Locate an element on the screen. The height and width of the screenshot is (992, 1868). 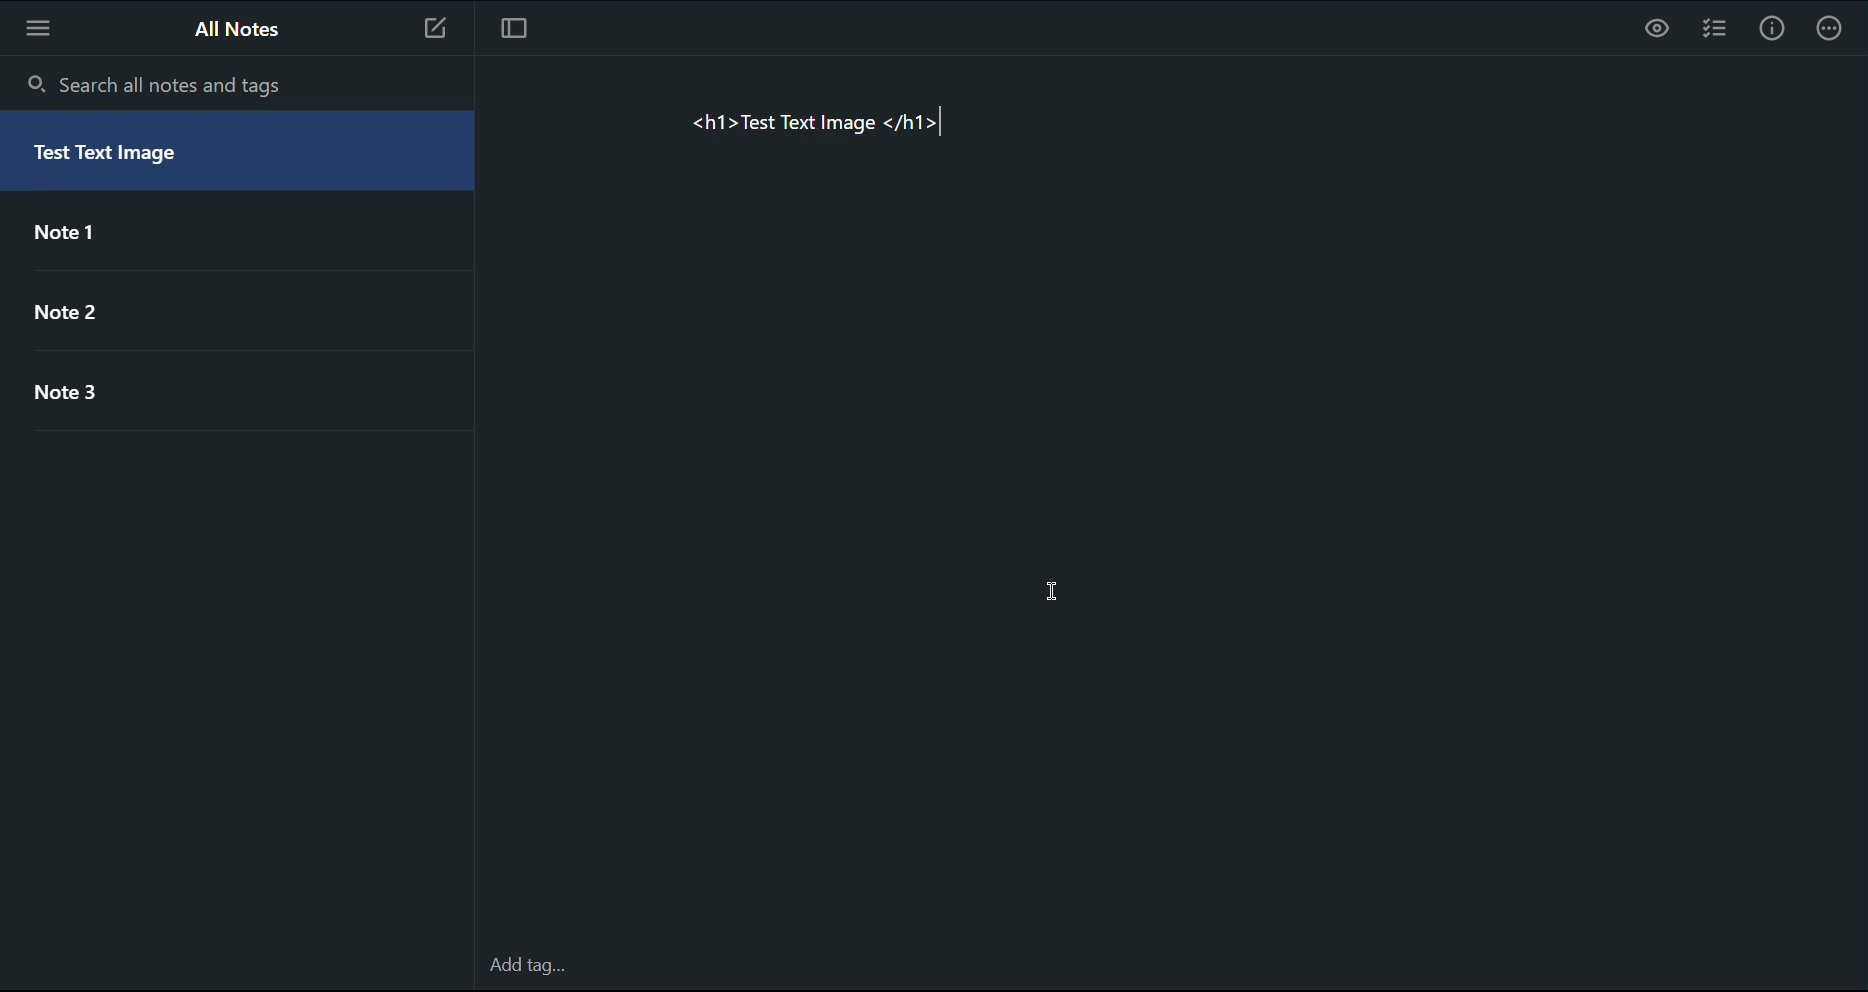
Test Text Image is located at coordinates (134, 159).